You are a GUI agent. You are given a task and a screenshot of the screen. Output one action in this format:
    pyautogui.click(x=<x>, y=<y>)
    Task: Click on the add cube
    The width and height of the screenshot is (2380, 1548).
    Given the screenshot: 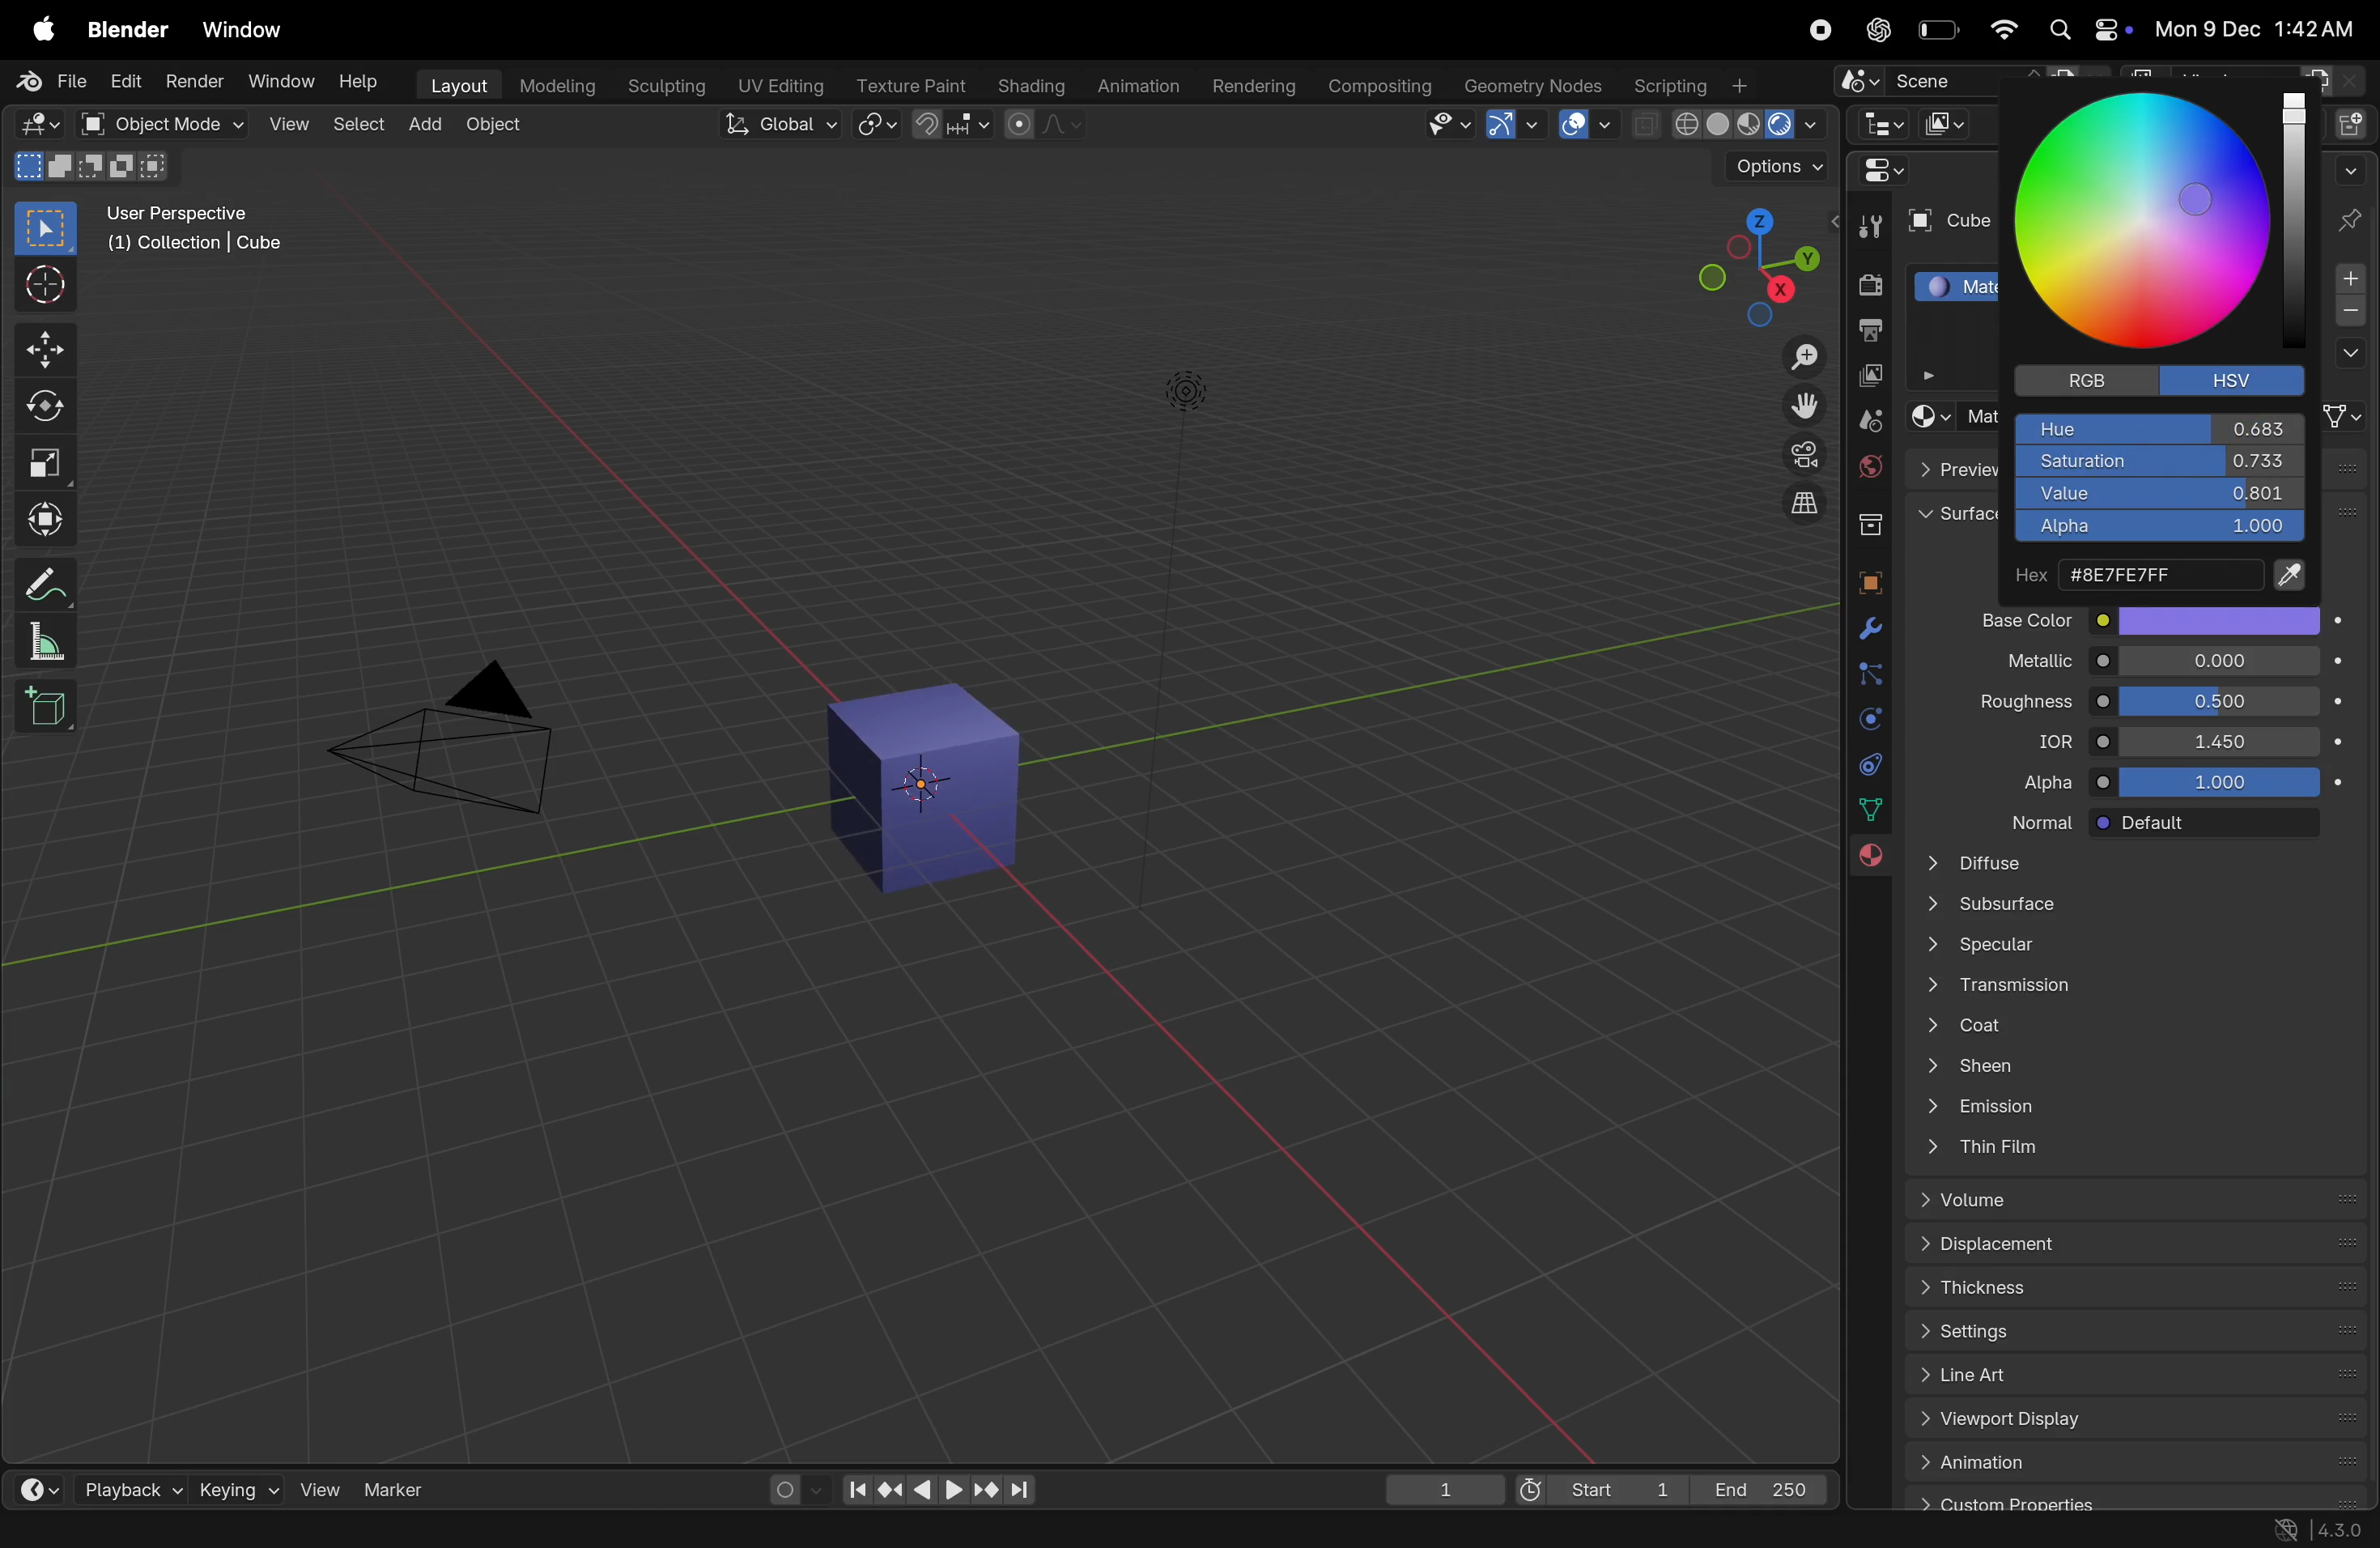 What is the action you would take?
    pyautogui.click(x=51, y=705)
    